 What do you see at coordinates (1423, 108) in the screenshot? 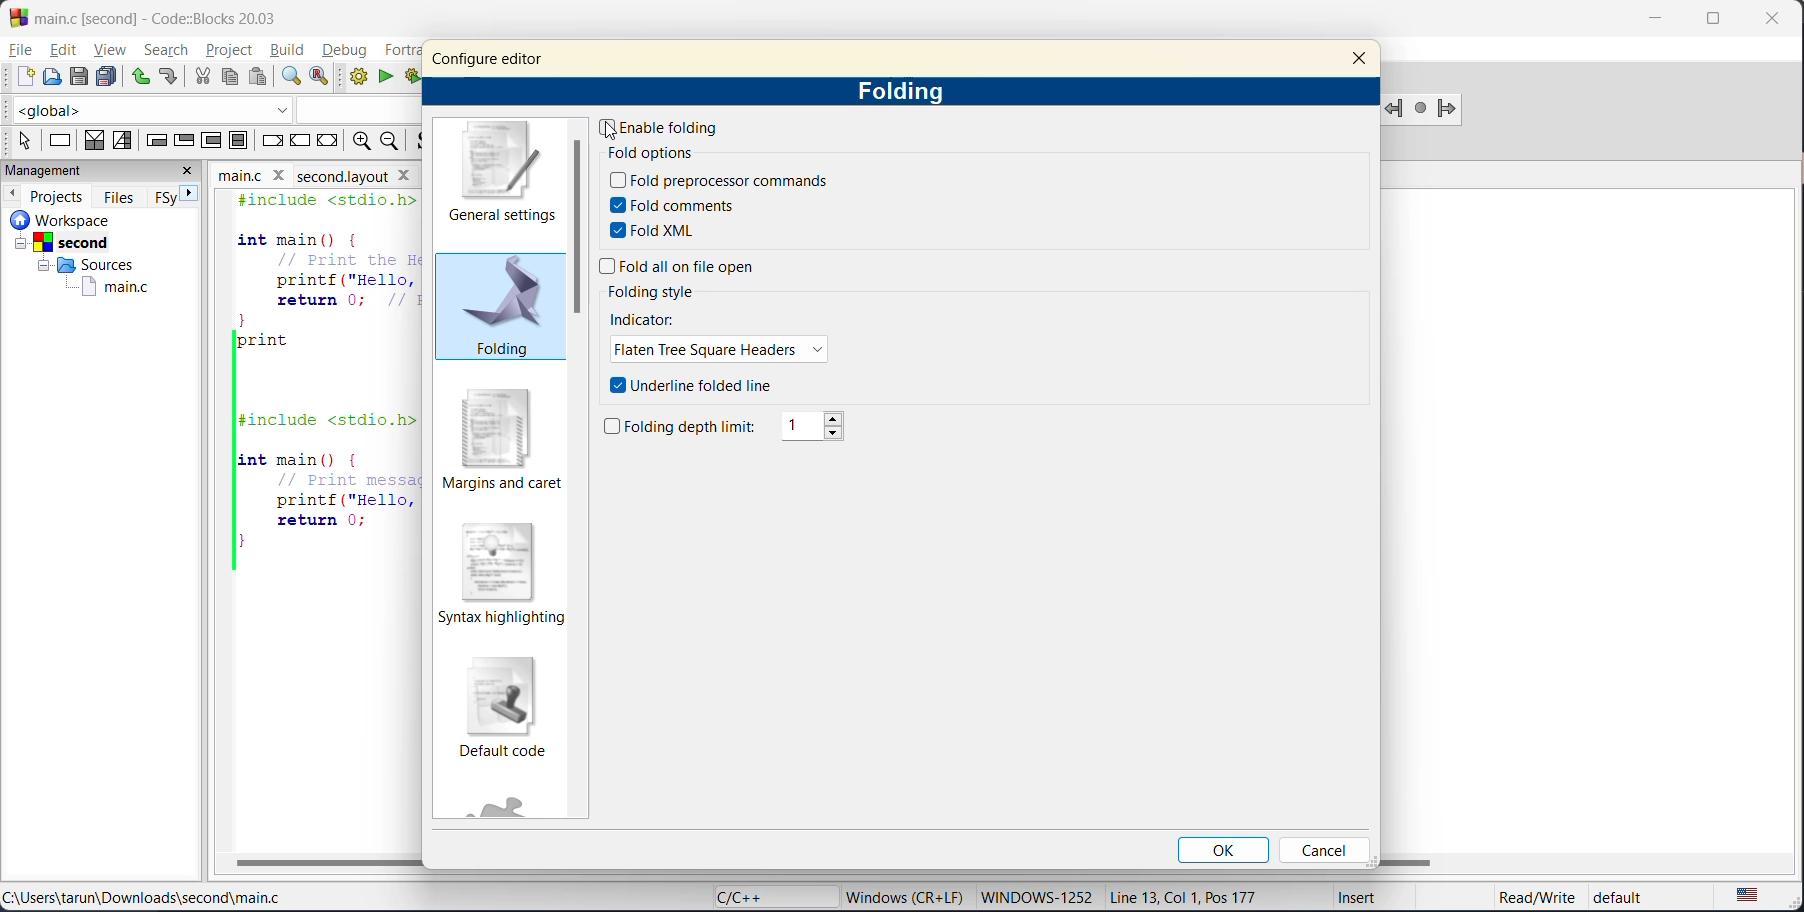
I see `last jump` at bounding box center [1423, 108].